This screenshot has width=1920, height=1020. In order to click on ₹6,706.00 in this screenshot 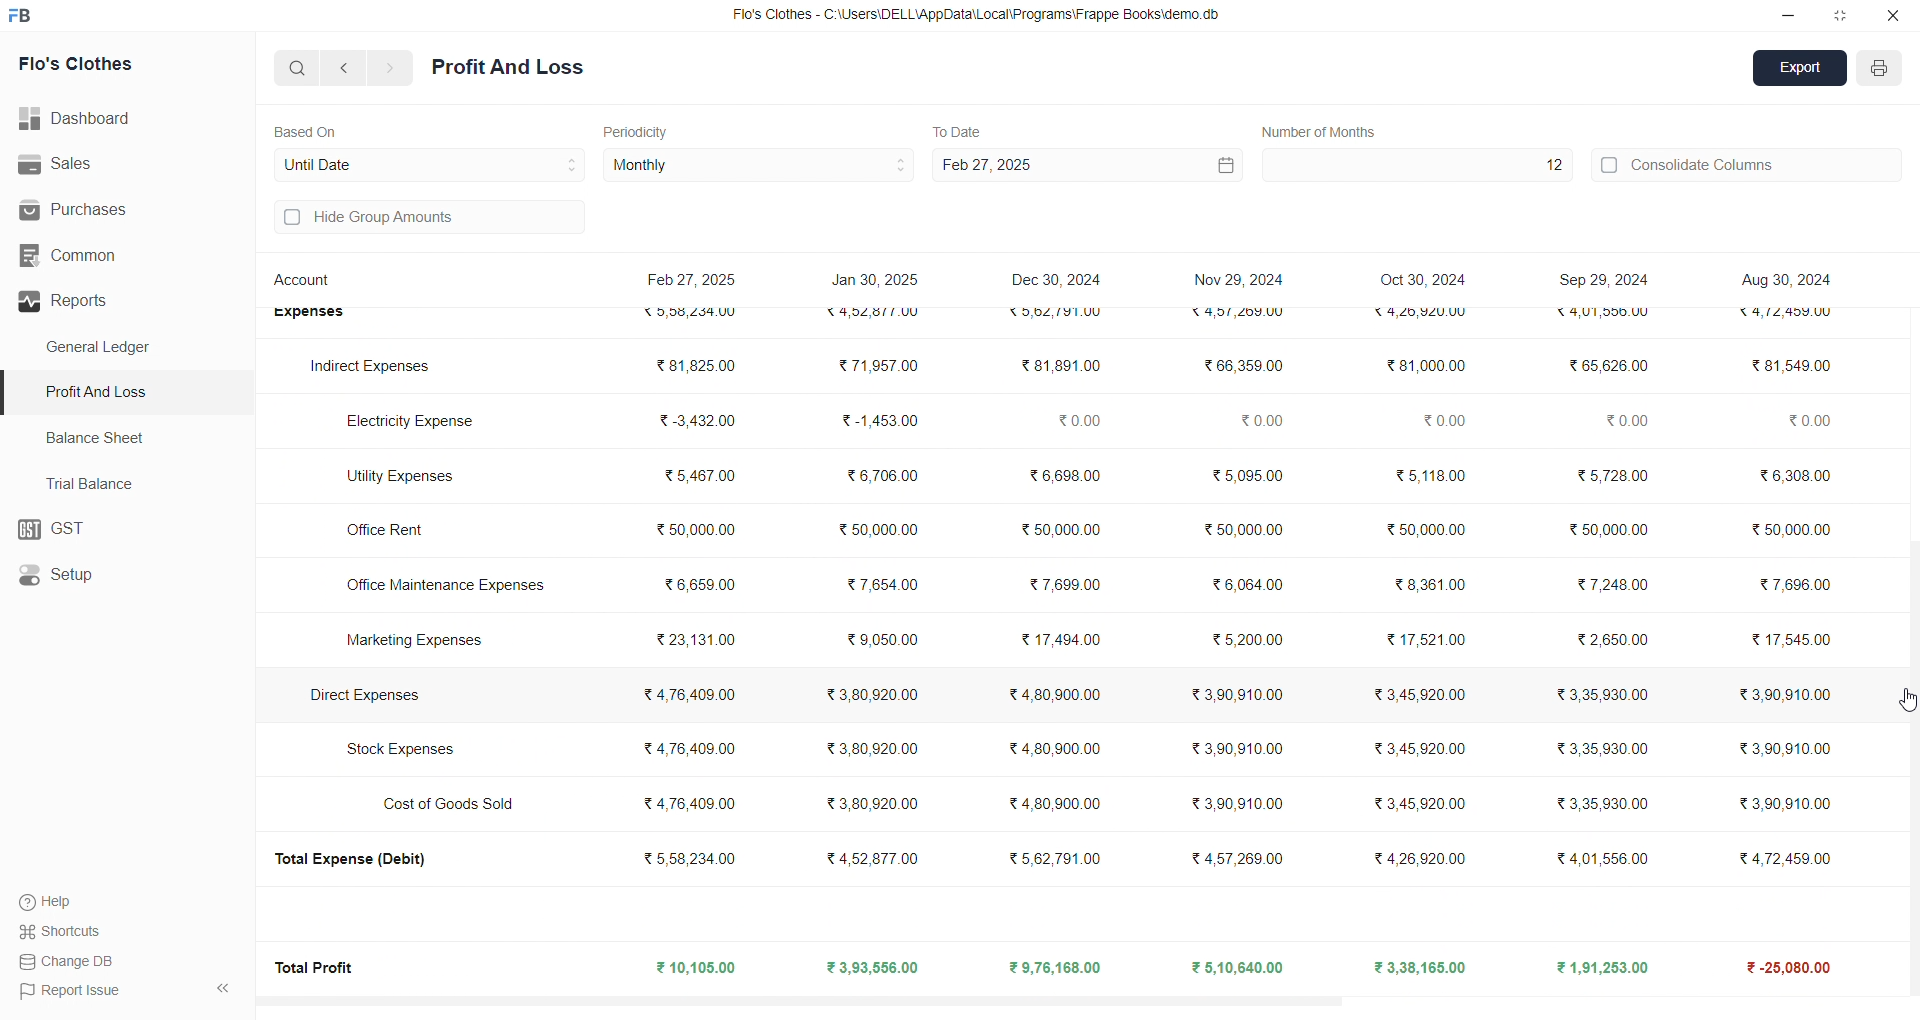, I will do `click(881, 474)`.